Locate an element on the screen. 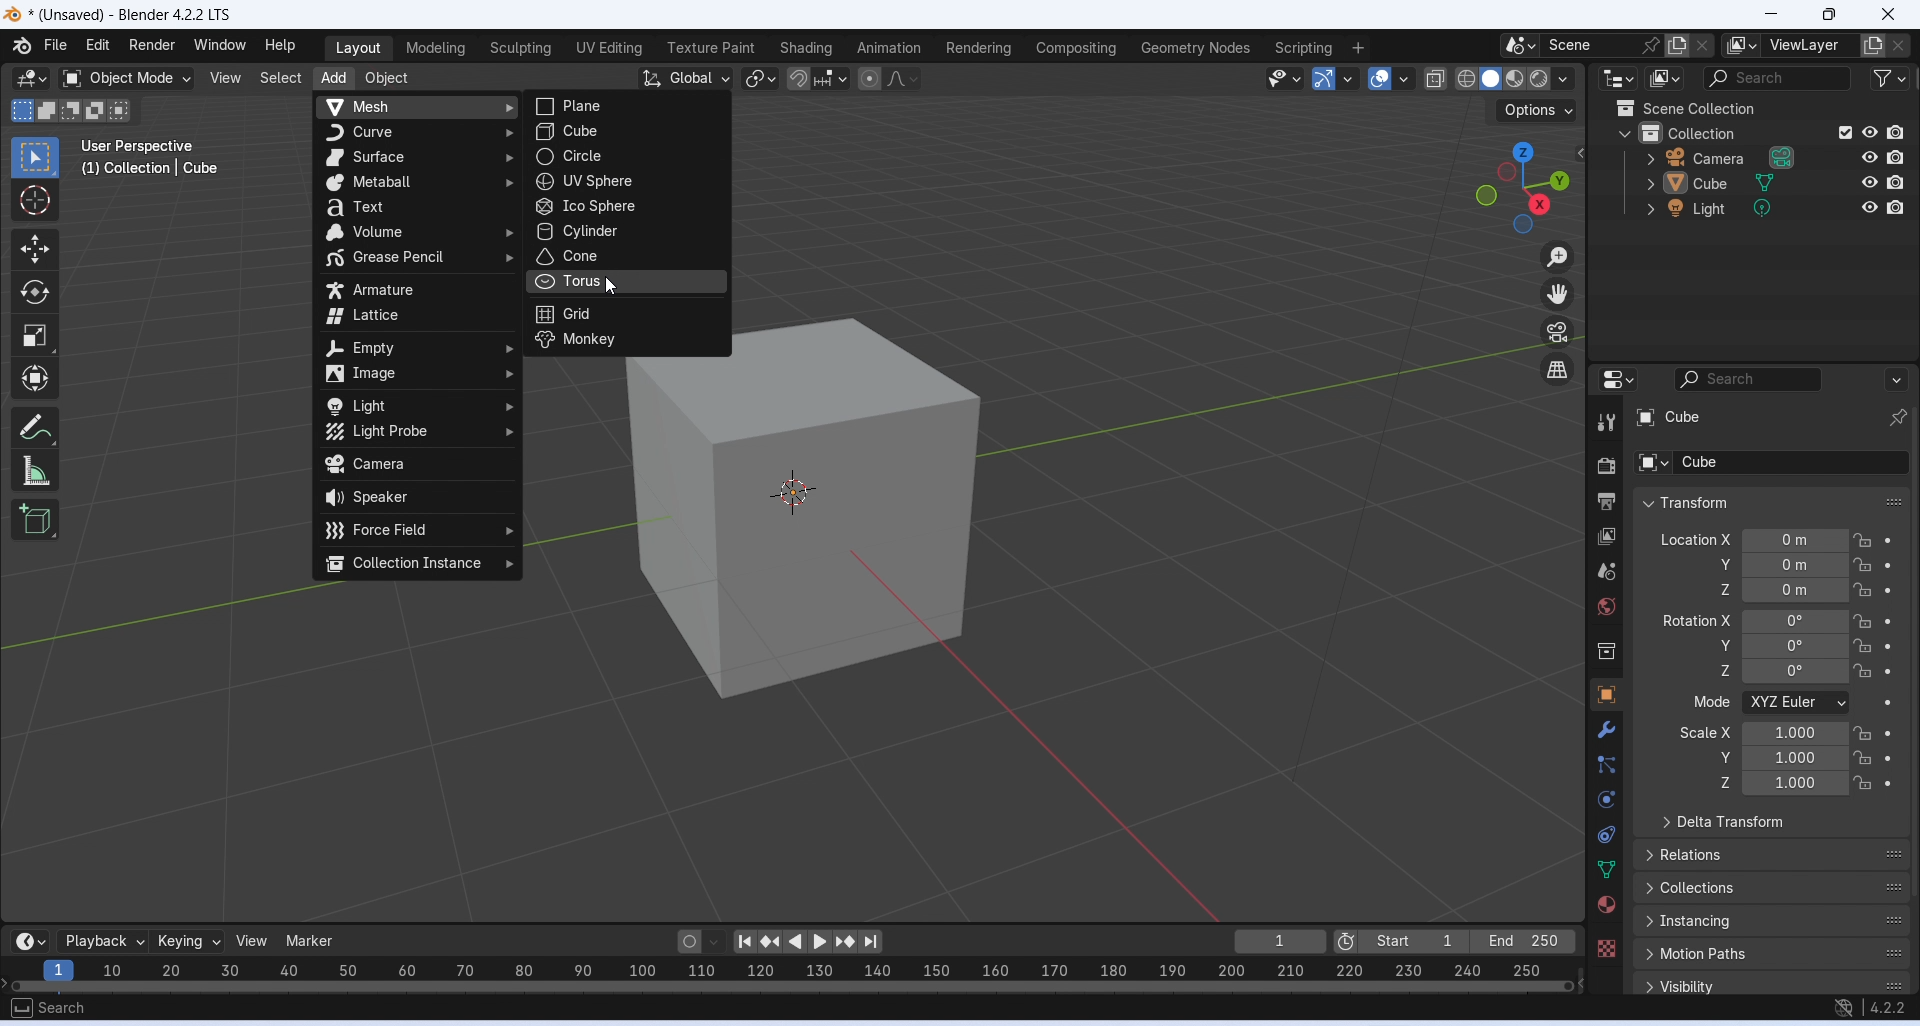 The width and height of the screenshot is (1920, 1026). Mode is located at coordinates (1822, 703).